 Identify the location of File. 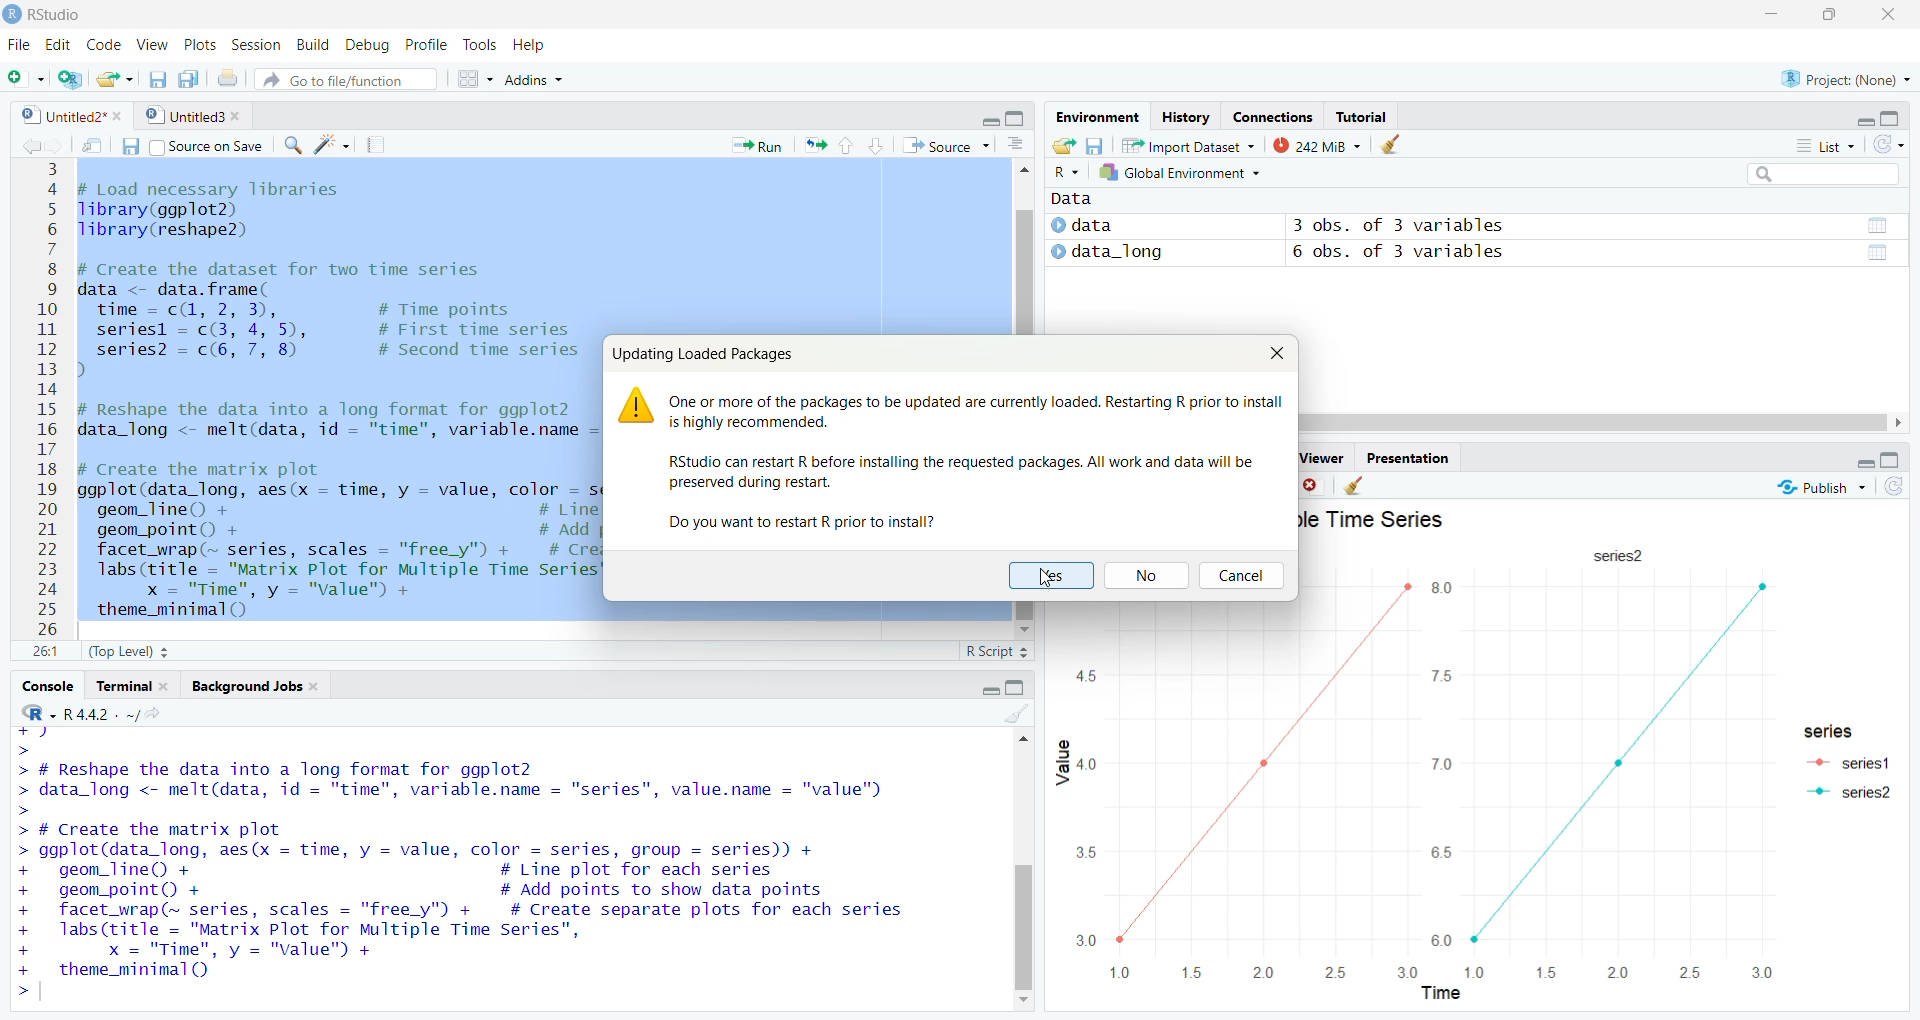
(21, 46).